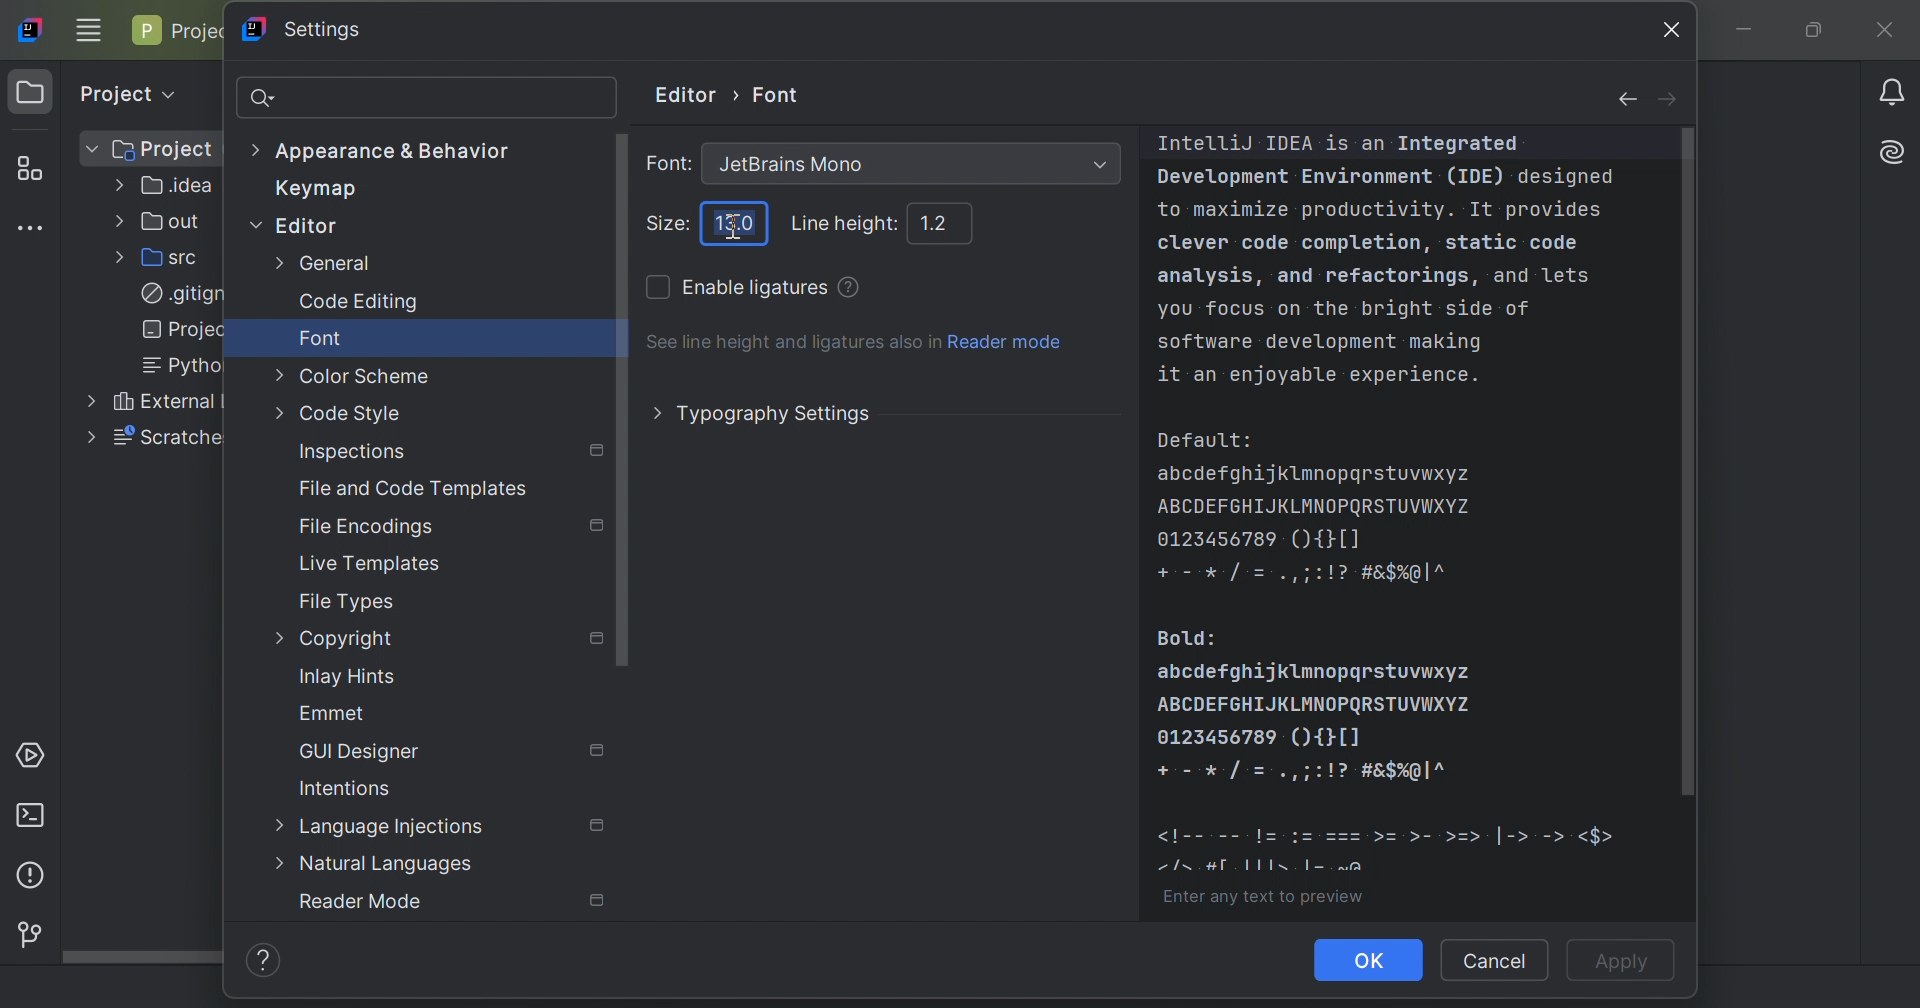  I want to click on Language Injections, so click(383, 828).